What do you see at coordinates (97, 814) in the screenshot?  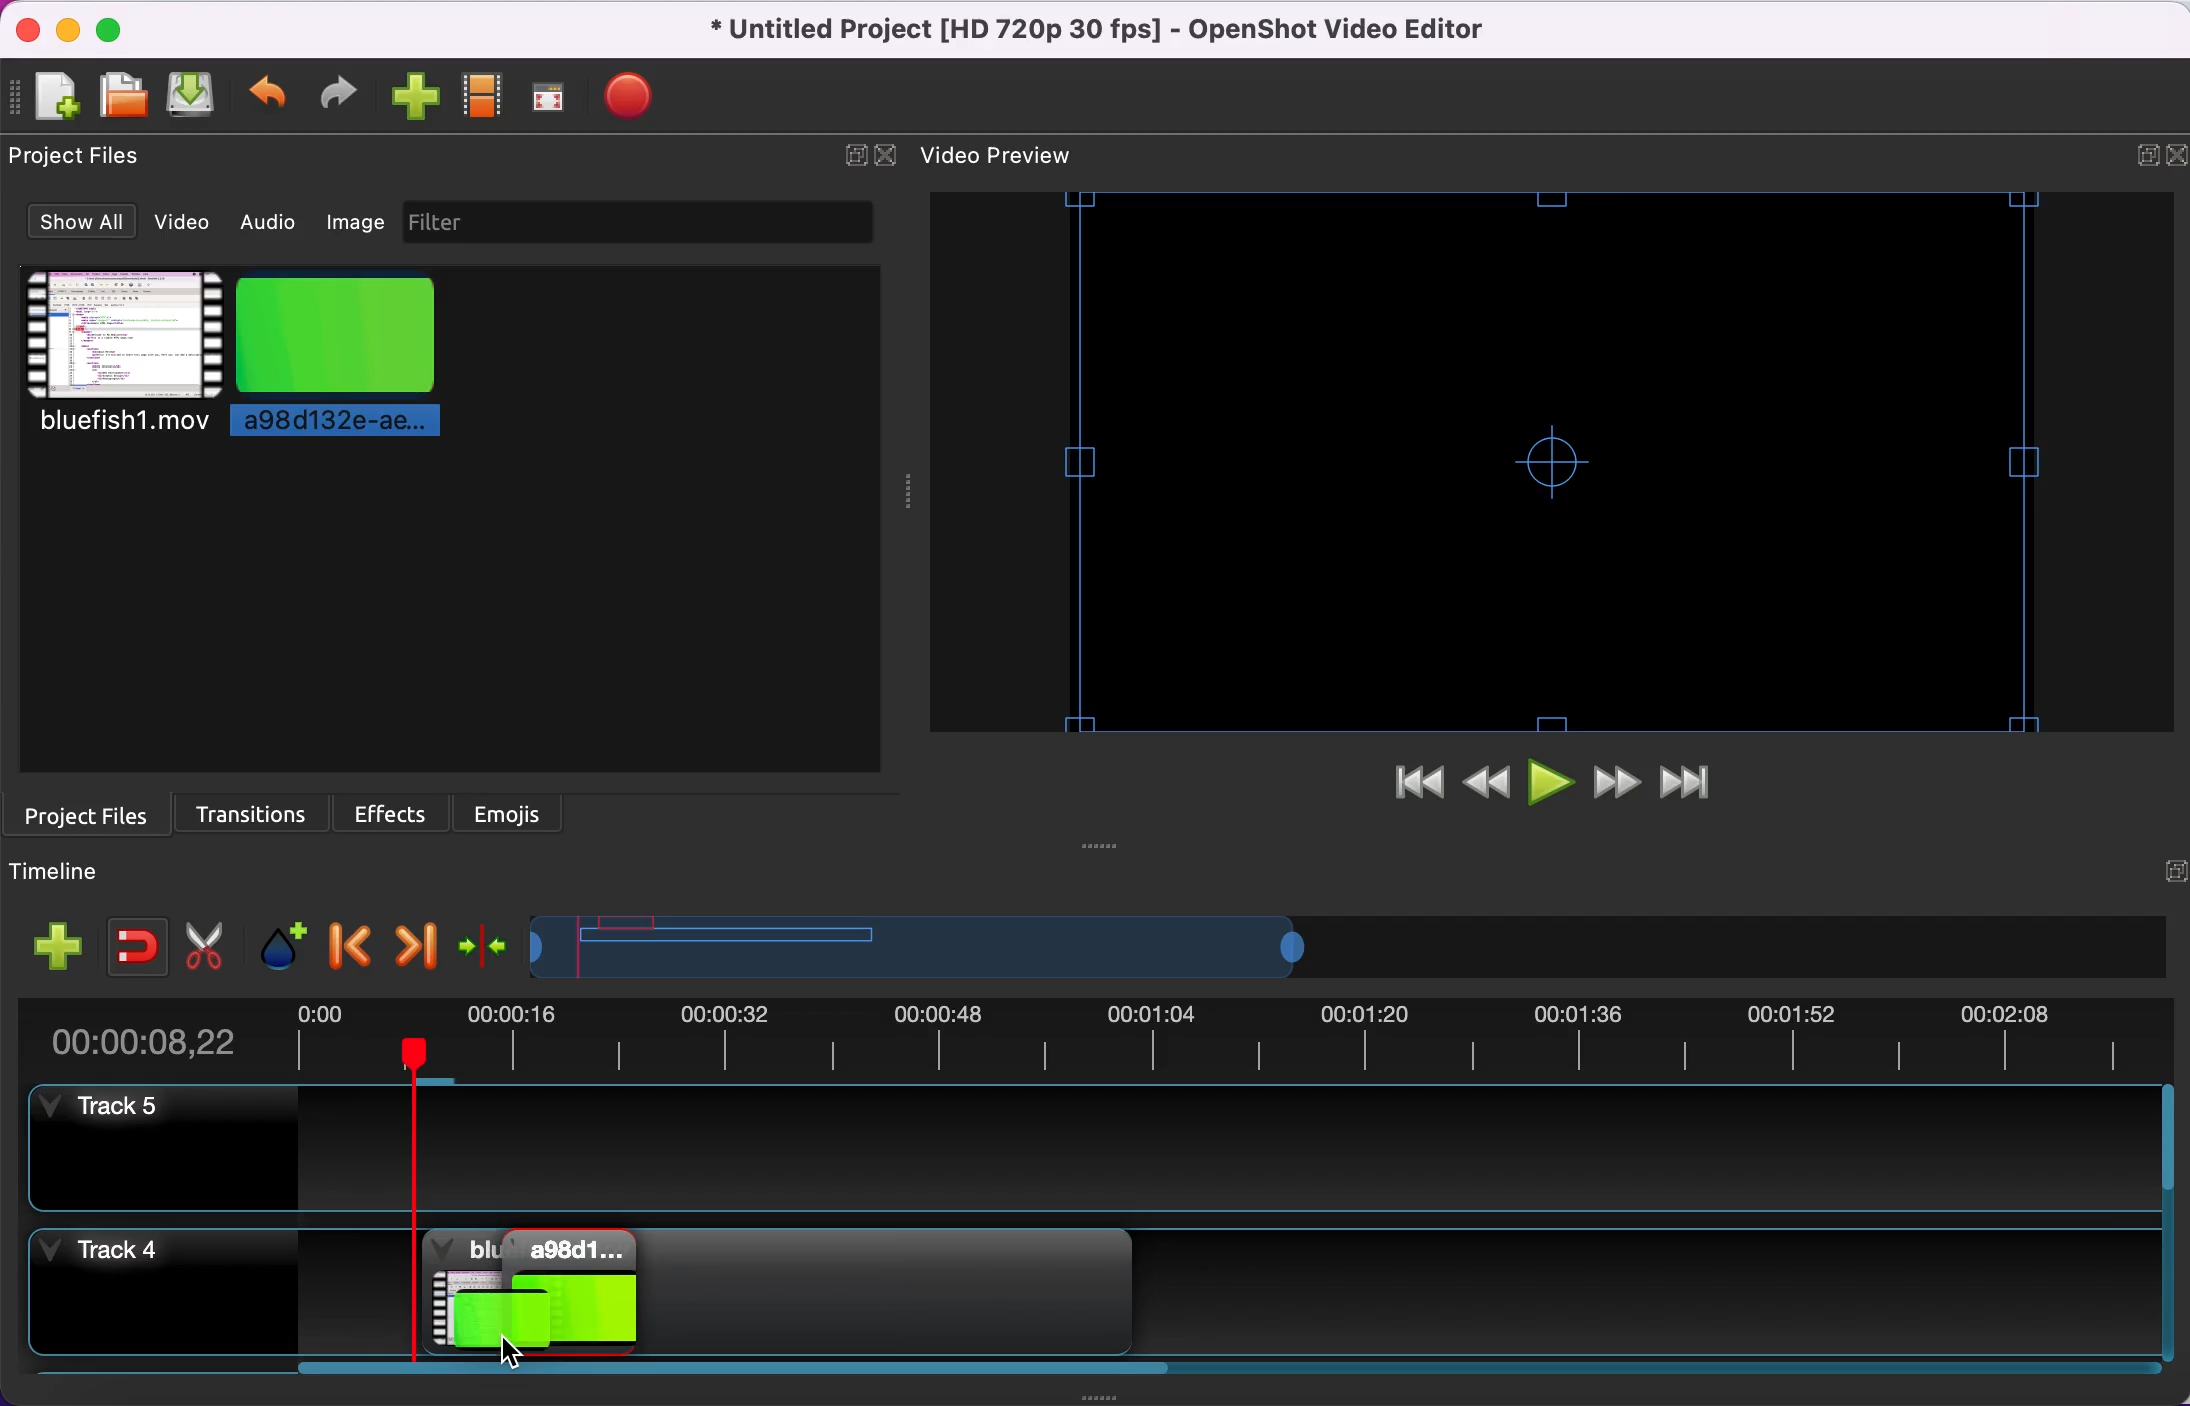 I see `project files` at bounding box center [97, 814].